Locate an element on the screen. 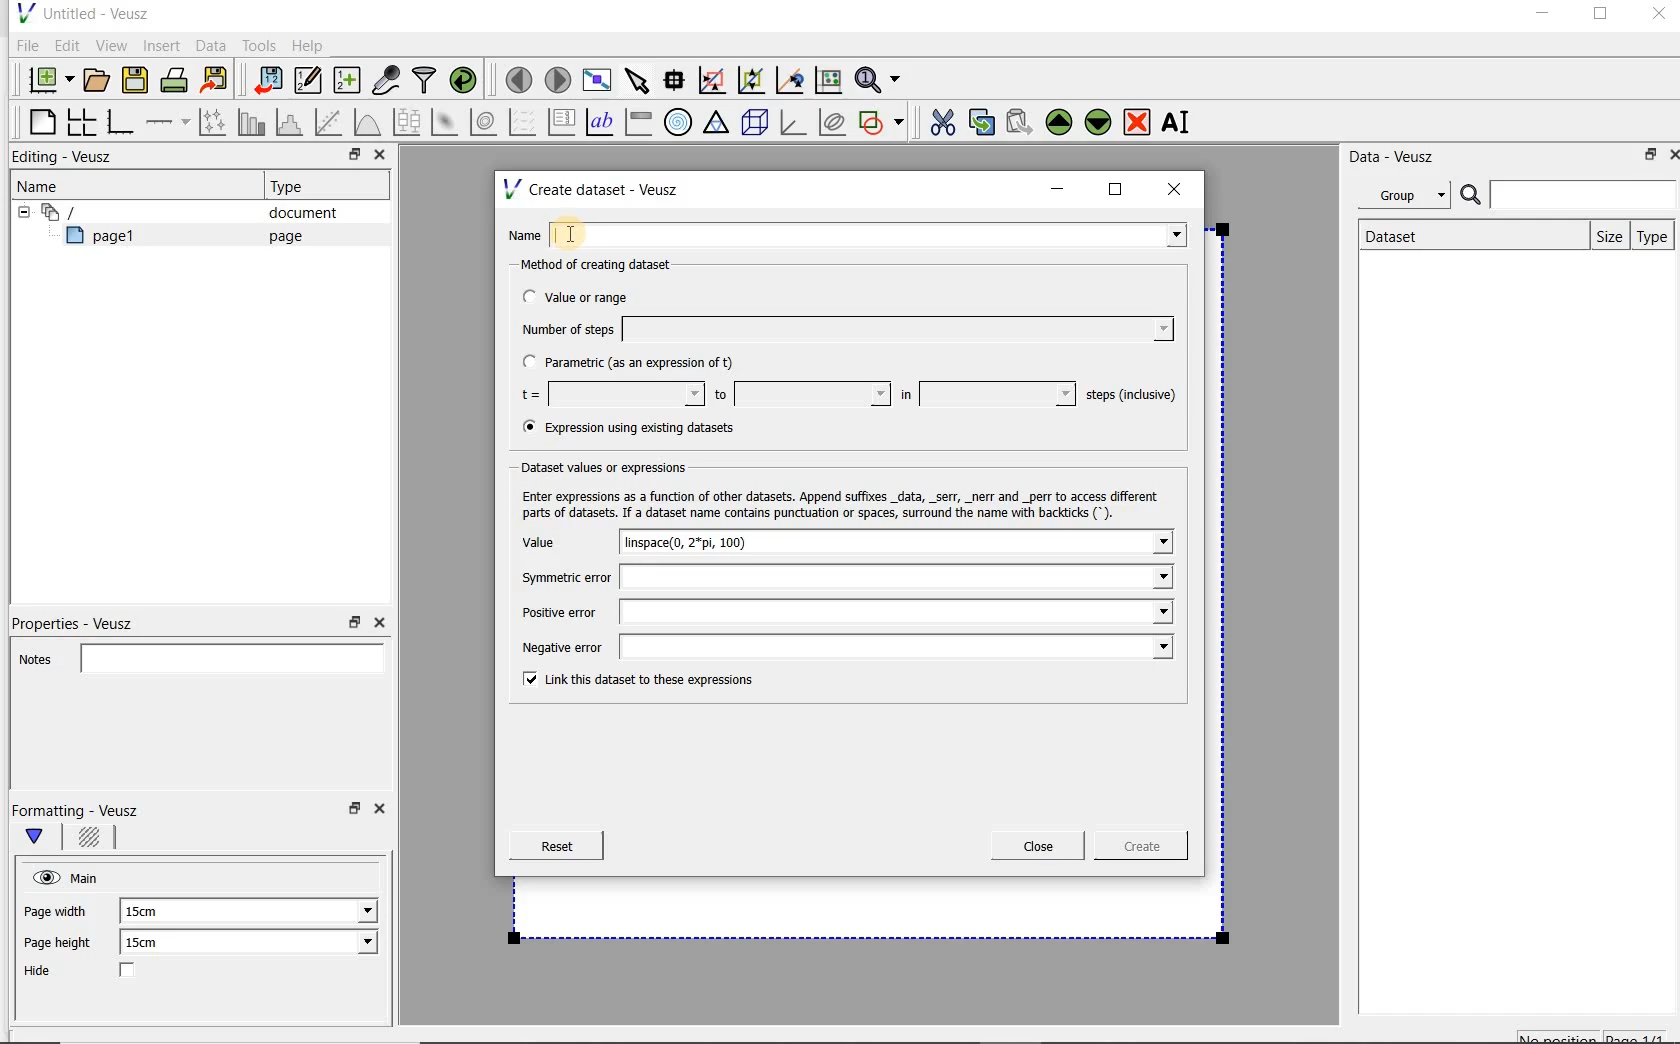 The height and width of the screenshot is (1044, 1680). Close is located at coordinates (1657, 17).